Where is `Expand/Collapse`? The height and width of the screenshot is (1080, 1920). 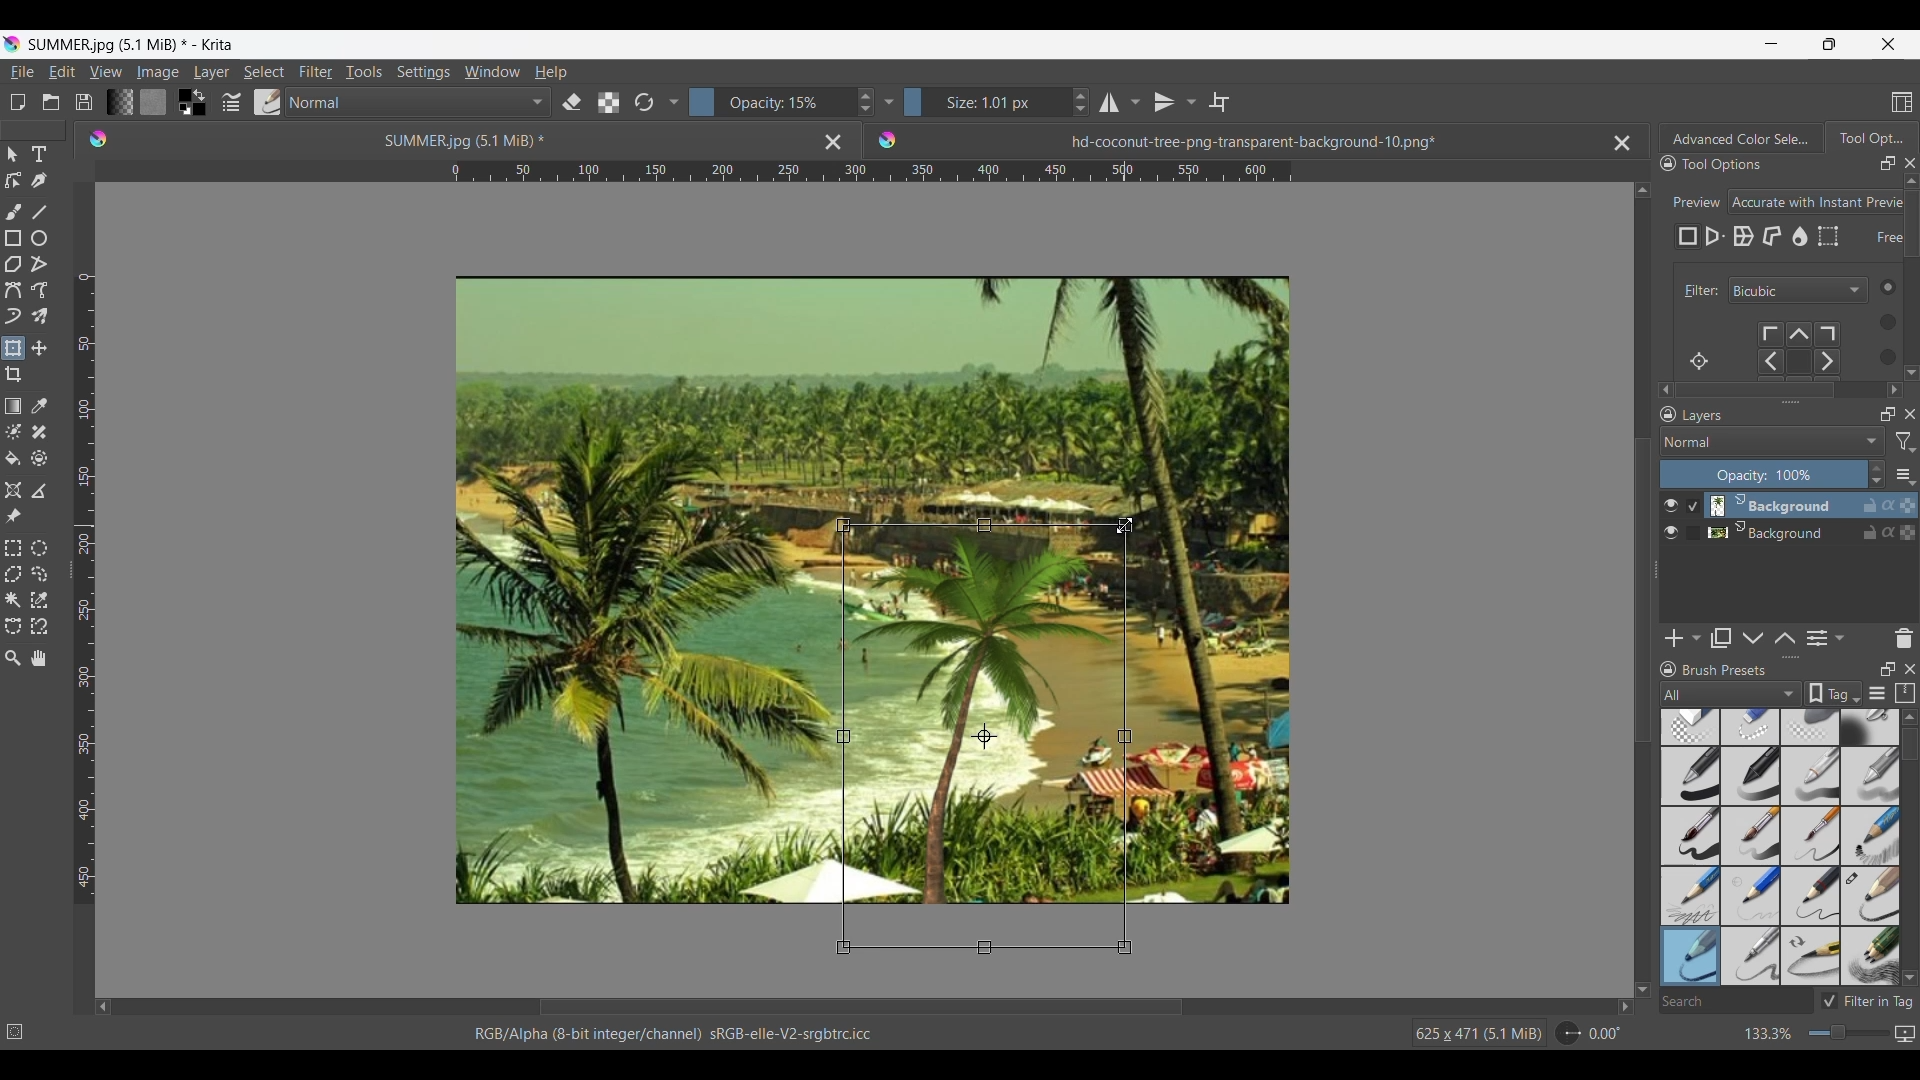 Expand/Collapse is located at coordinates (1657, 570).